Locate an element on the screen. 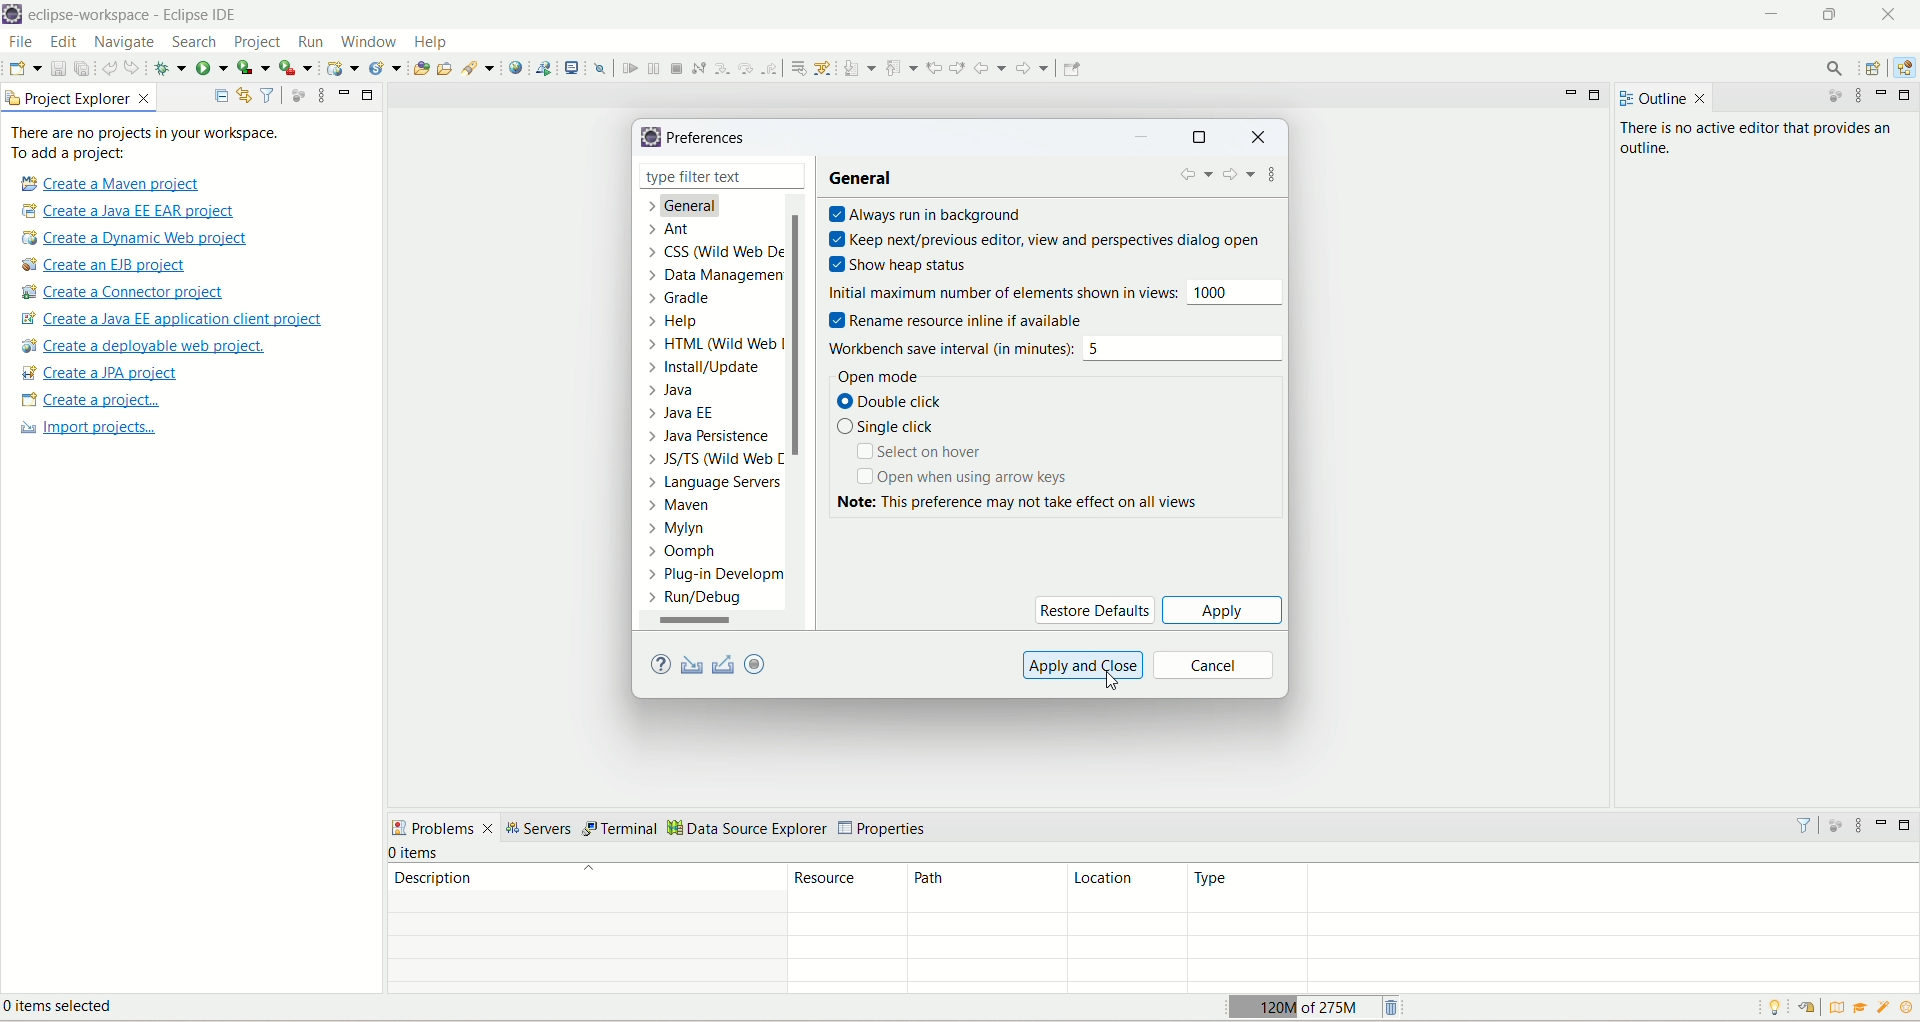 The image size is (1920, 1022). debug is located at coordinates (170, 68).